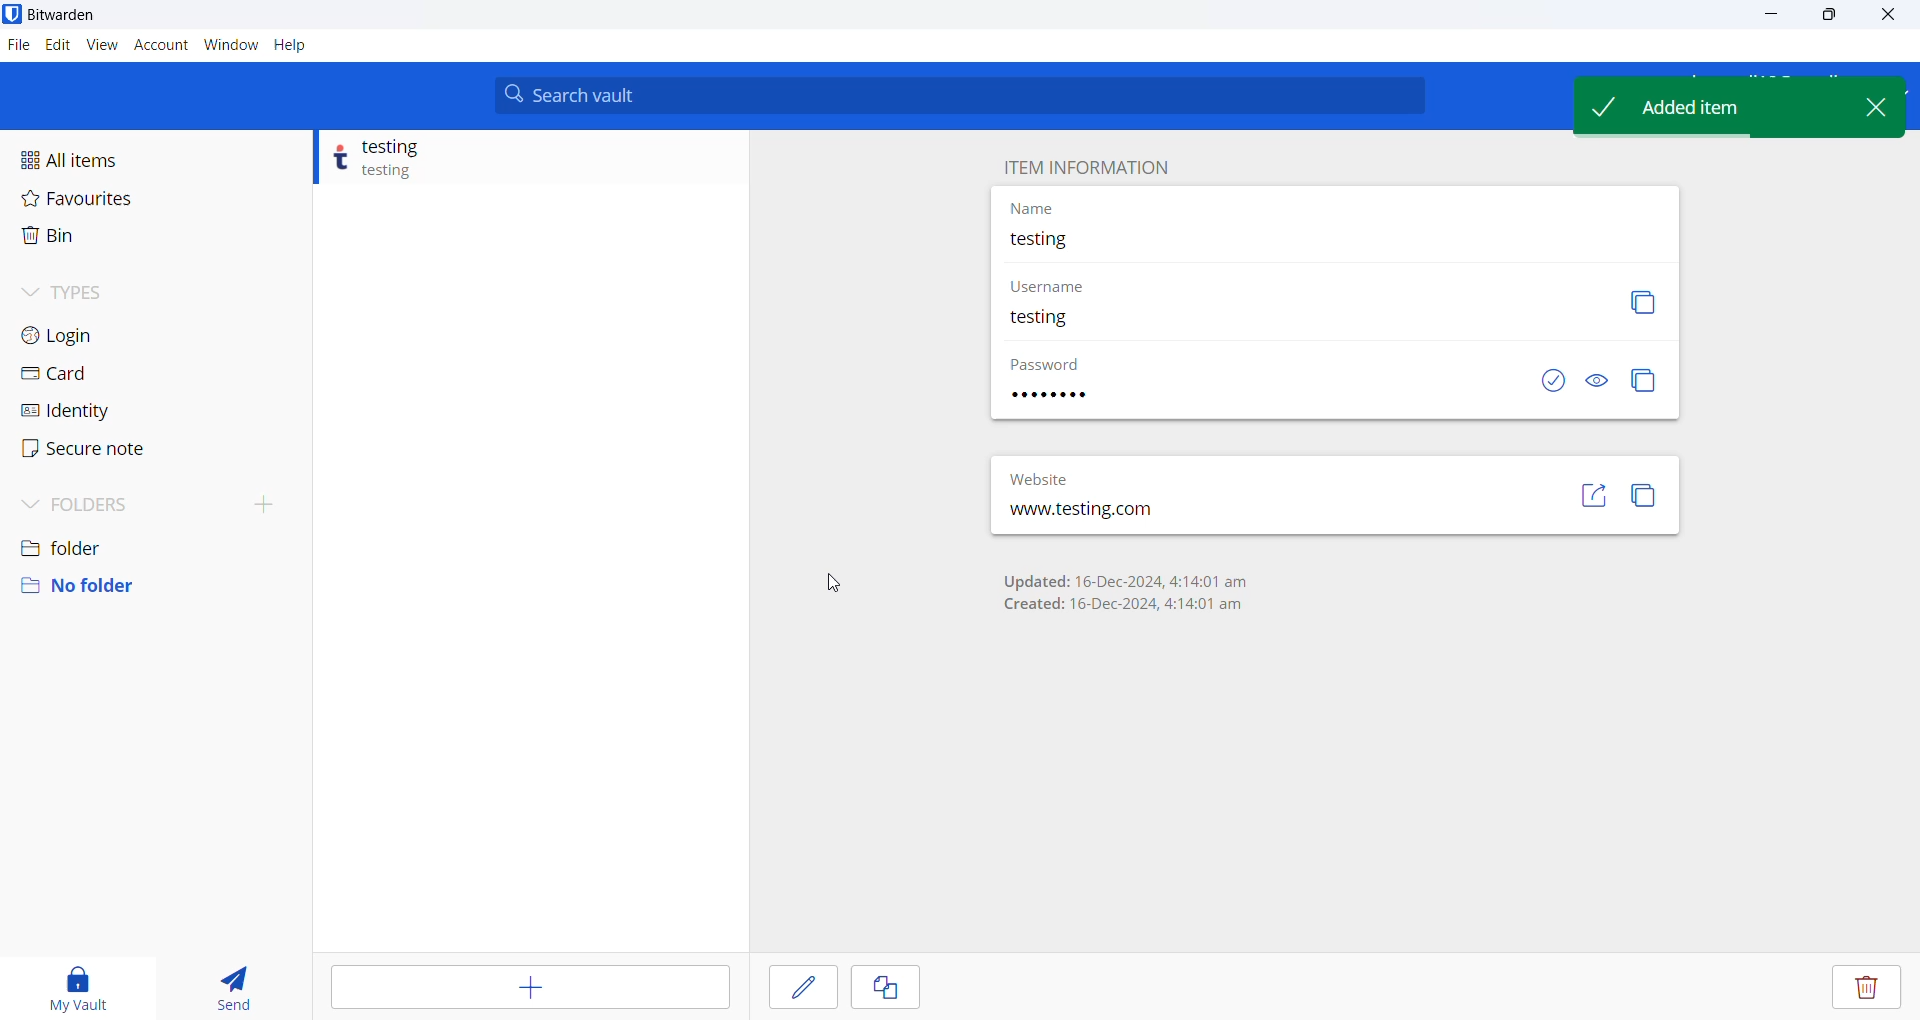 The image size is (1920, 1020). What do you see at coordinates (1647, 502) in the screenshot?
I see `copy` at bounding box center [1647, 502].